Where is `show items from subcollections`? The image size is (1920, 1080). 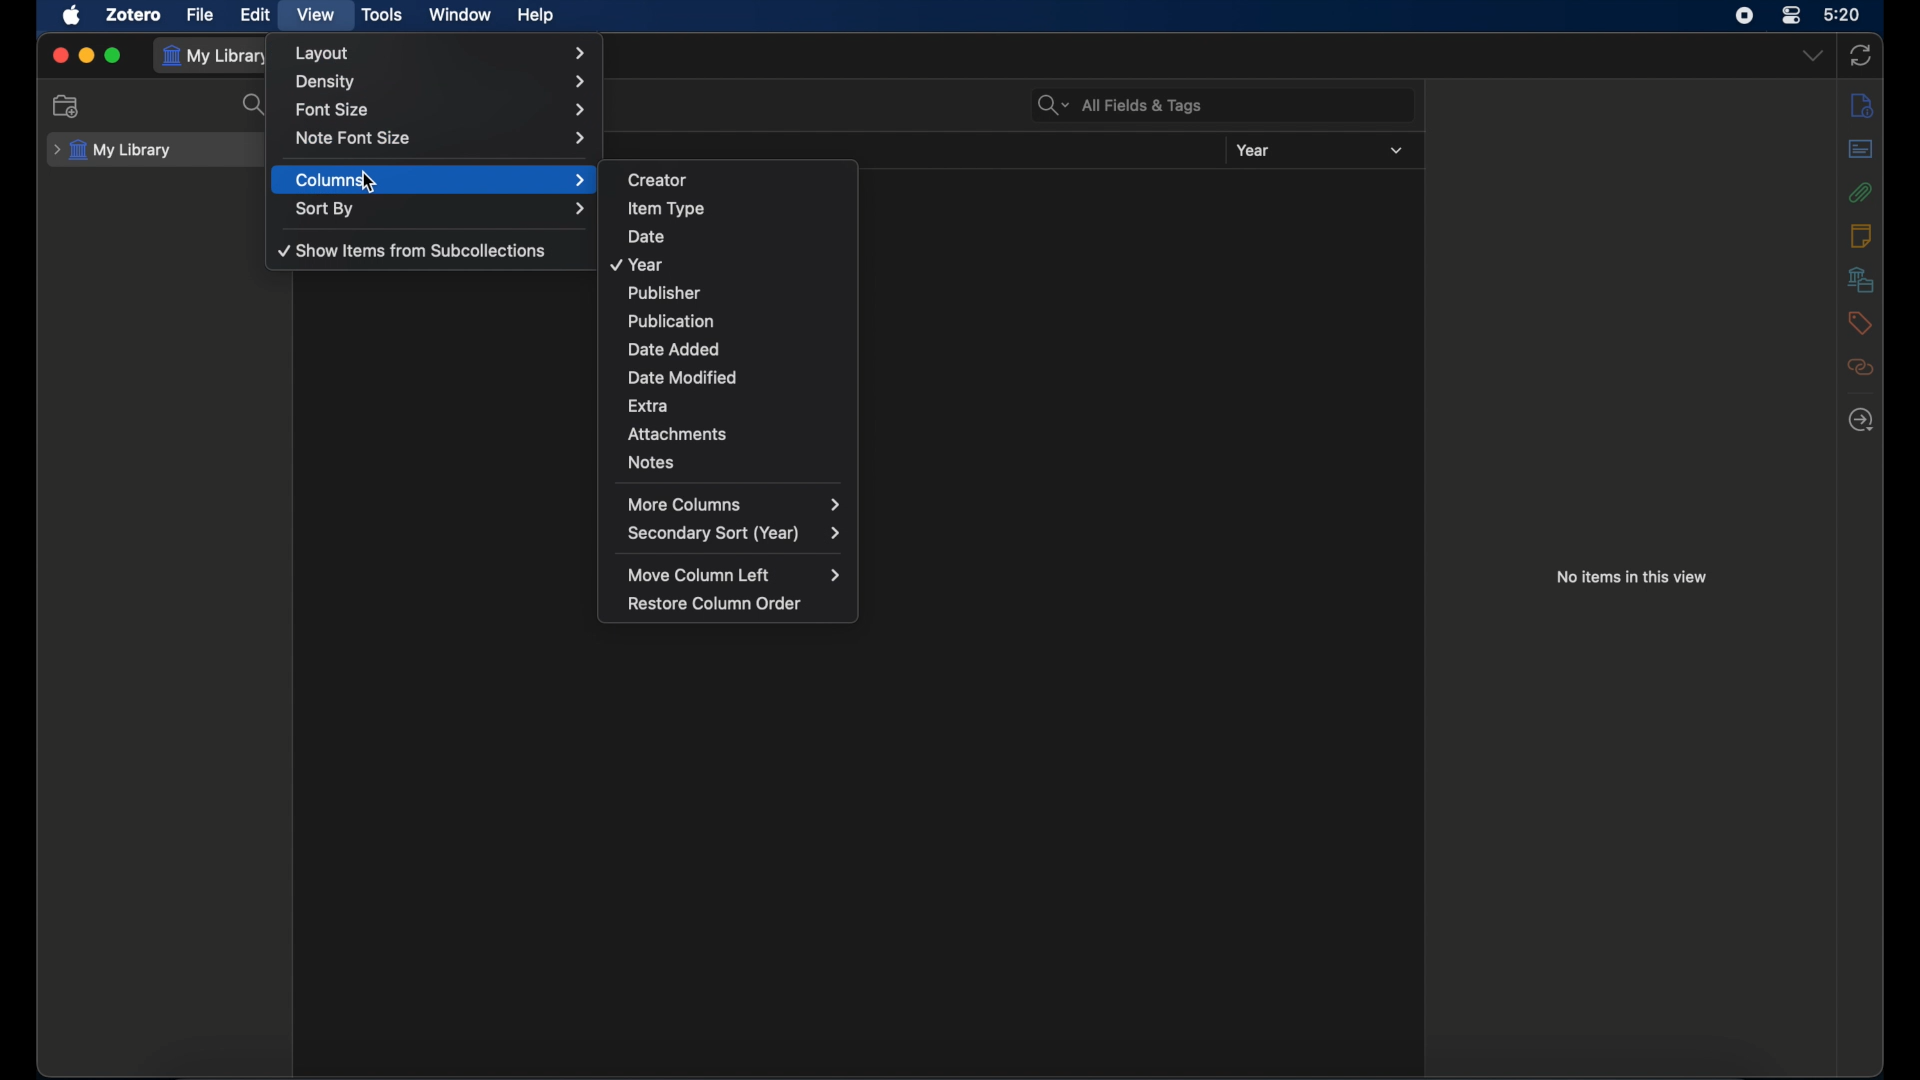 show items from subcollections is located at coordinates (414, 250).